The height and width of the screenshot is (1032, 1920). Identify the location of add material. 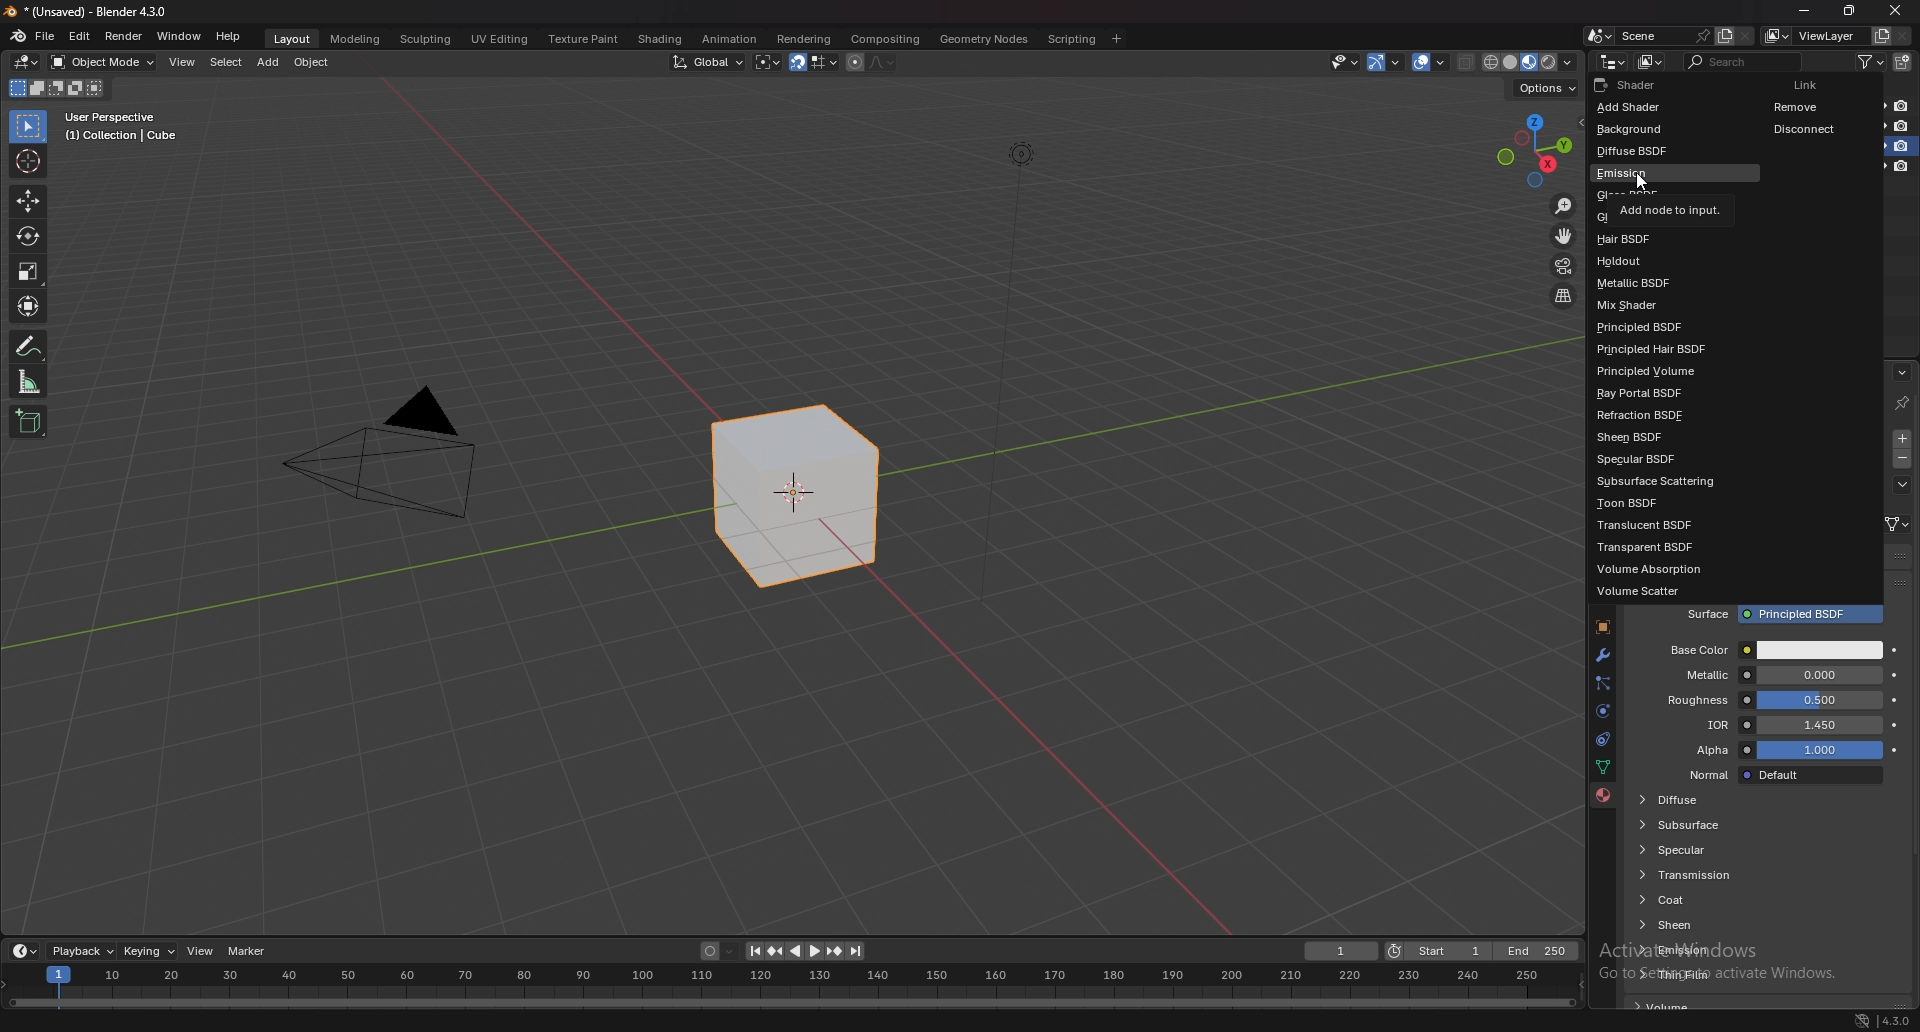
(1903, 438).